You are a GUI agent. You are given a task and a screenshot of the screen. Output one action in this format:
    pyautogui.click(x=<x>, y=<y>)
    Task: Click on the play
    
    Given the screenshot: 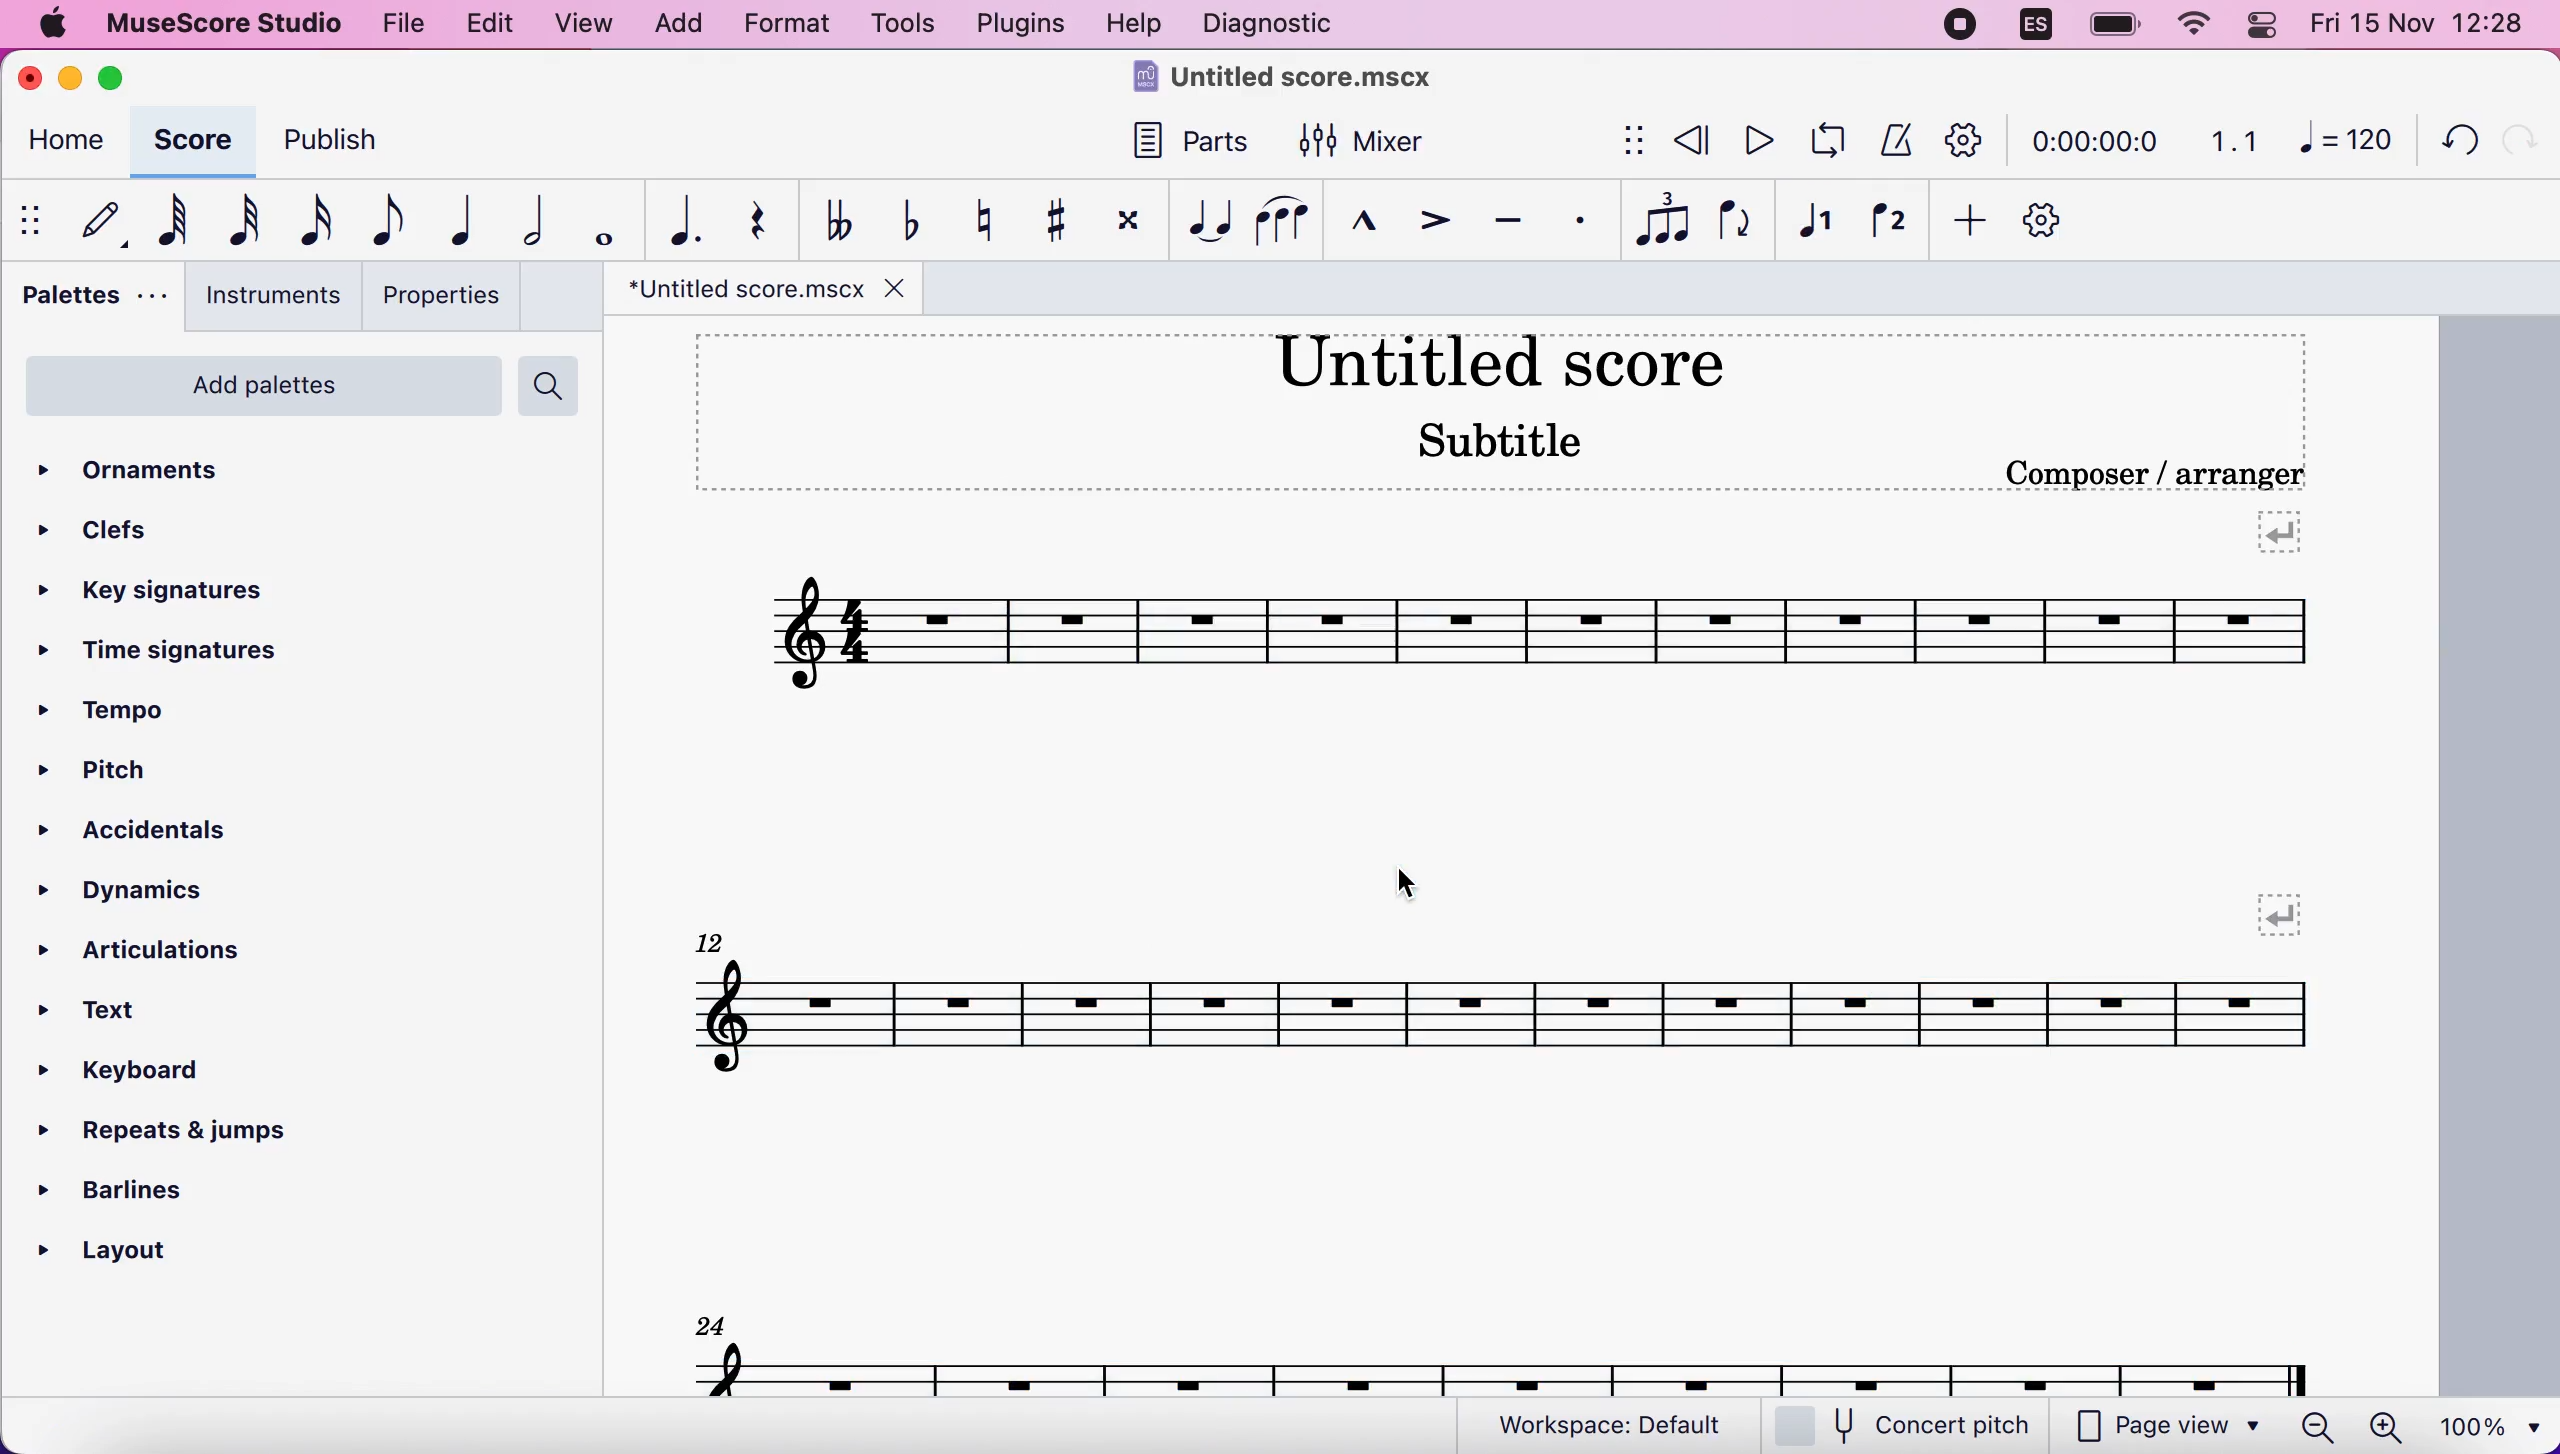 What is the action you would take?
    pyautogui.click(x=1754, y=140)
    